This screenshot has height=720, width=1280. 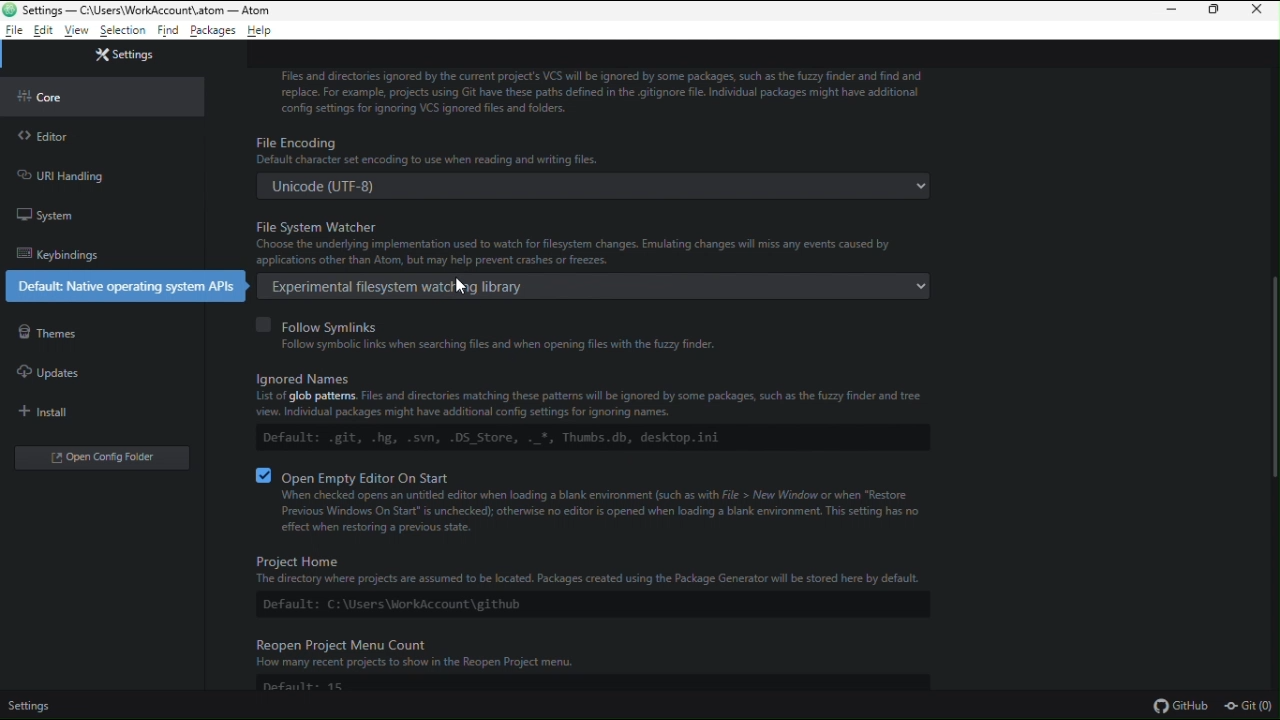 What do you see at coordinates (44, 31) in the screenshot?
I see `Edit` at bounding box center [44, 31].